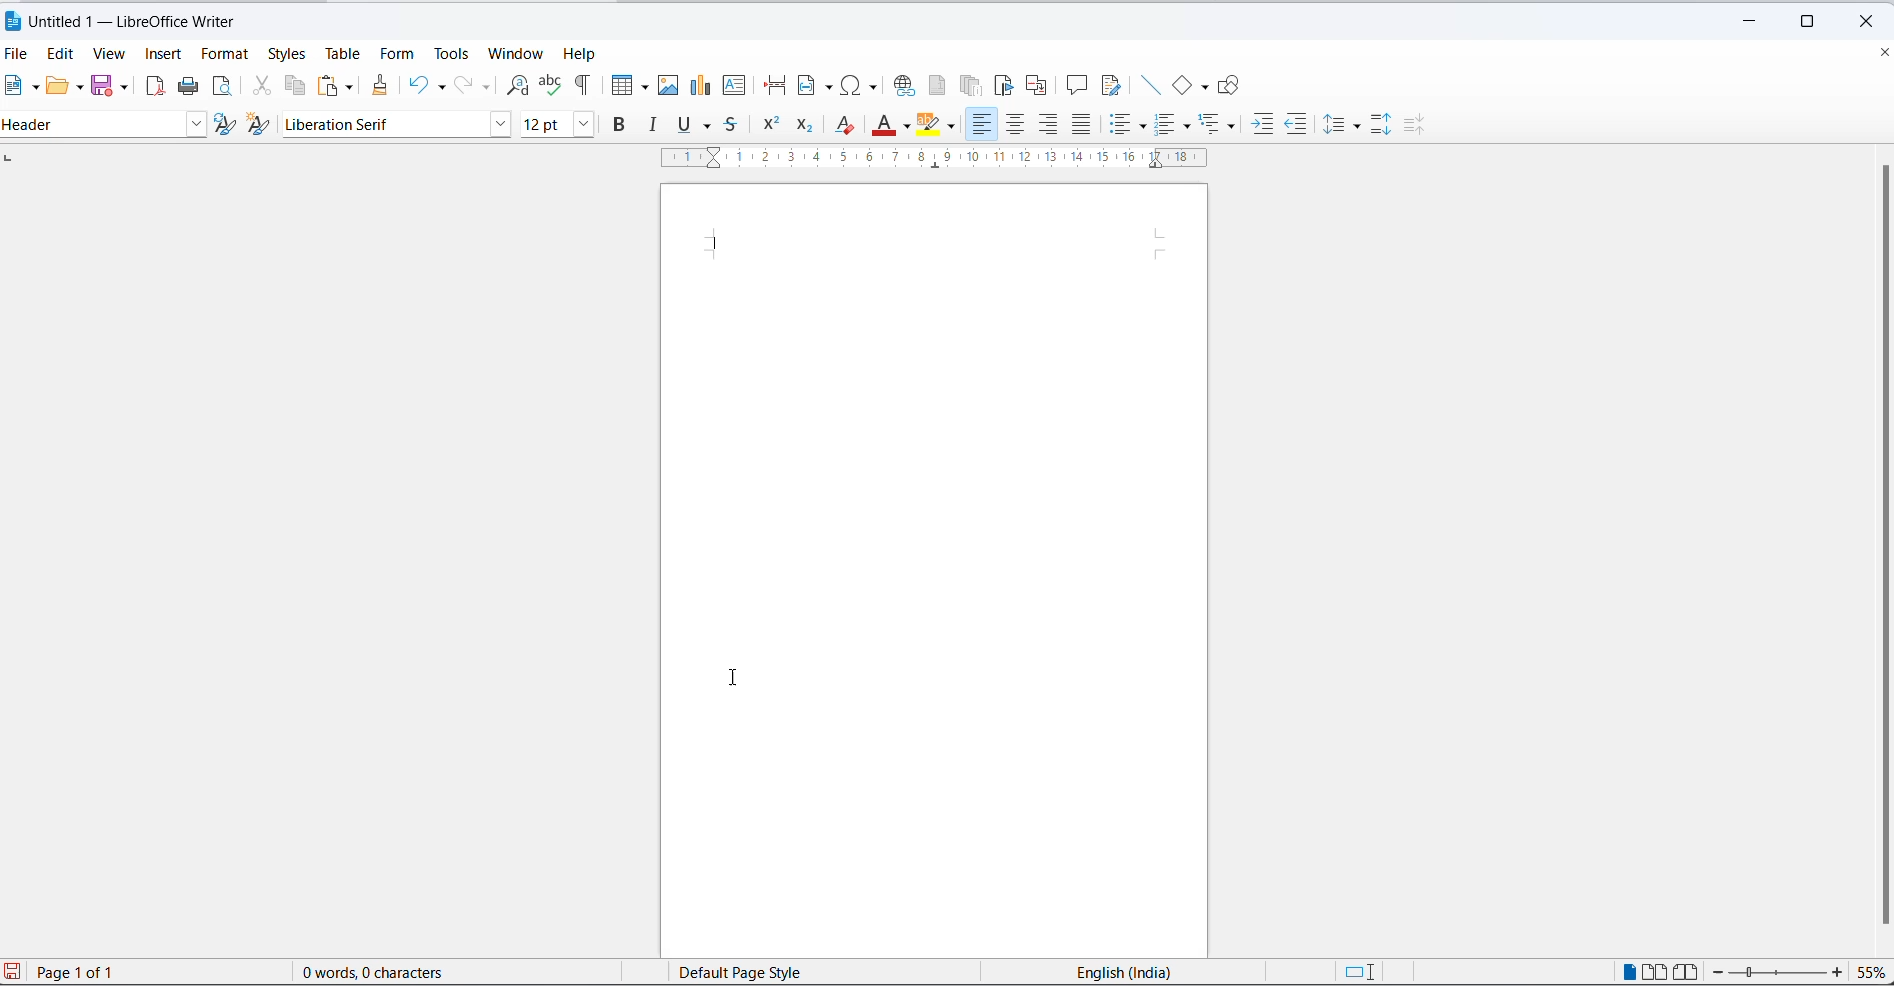  Describe the element at coordinates (286, 54) in the screenshot. I see `styles` at that location.